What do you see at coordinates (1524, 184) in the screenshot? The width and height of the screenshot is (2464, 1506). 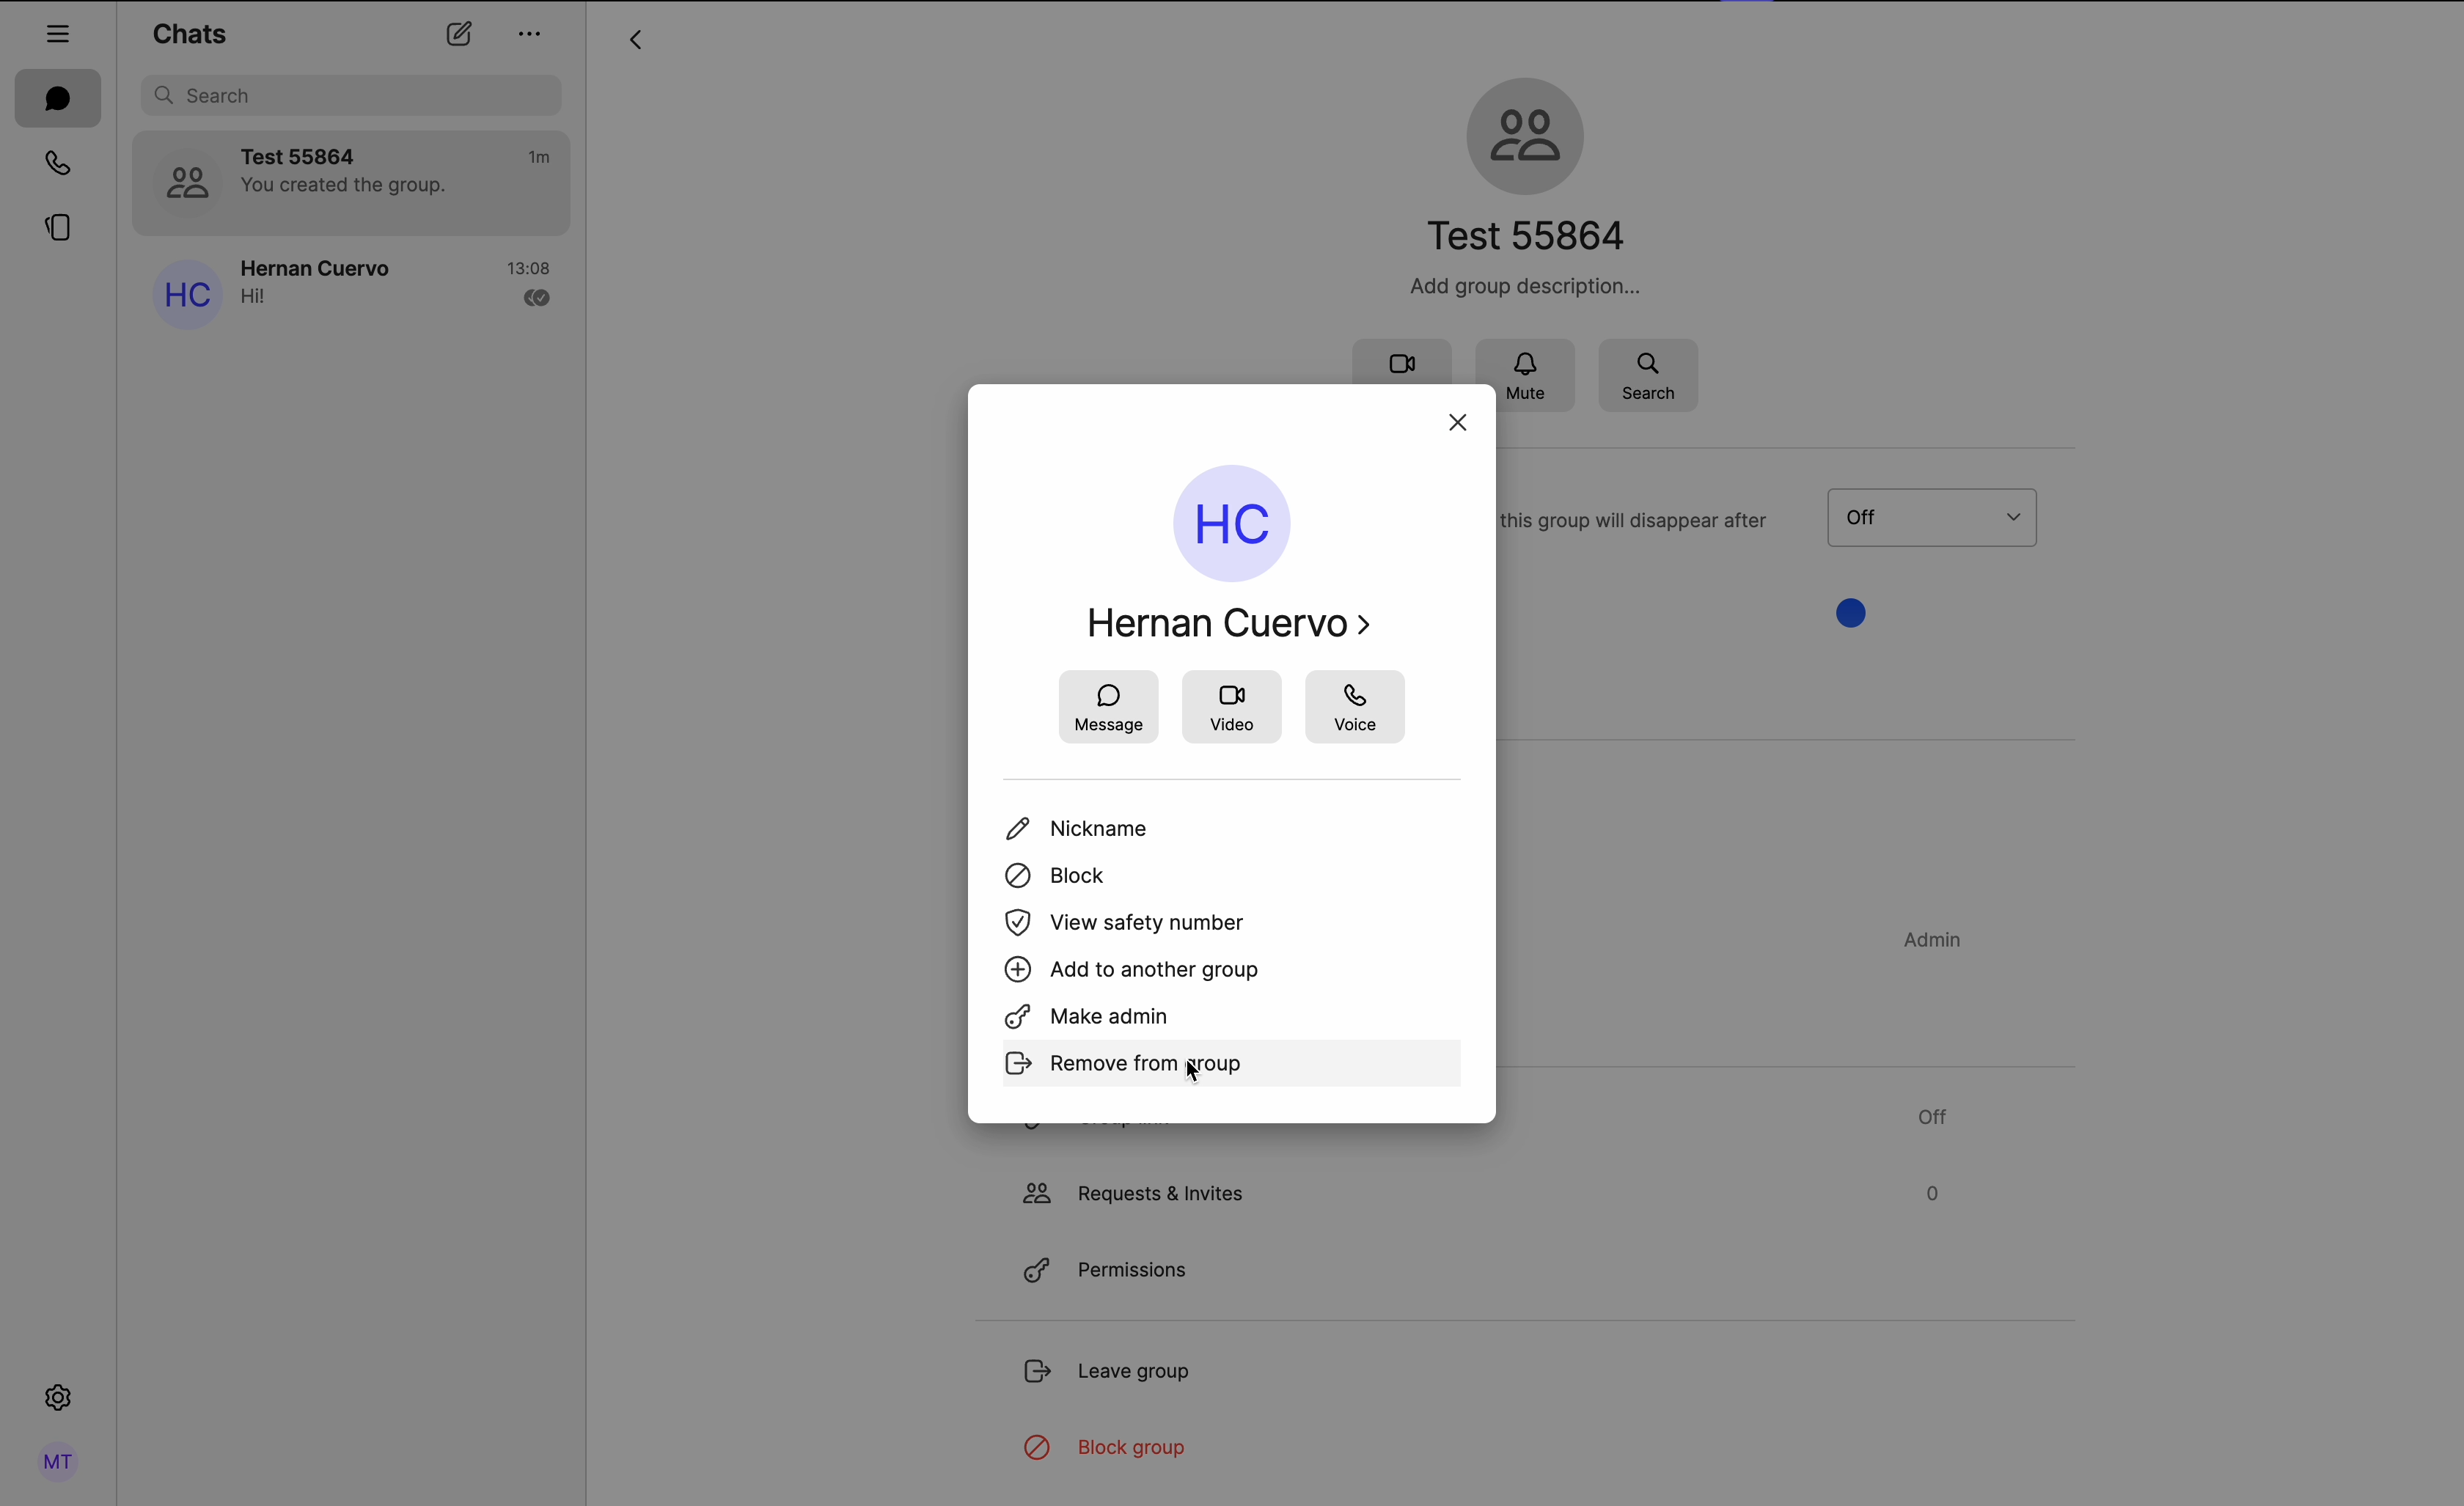 I see `group name` at bounding box center [1524, 184].